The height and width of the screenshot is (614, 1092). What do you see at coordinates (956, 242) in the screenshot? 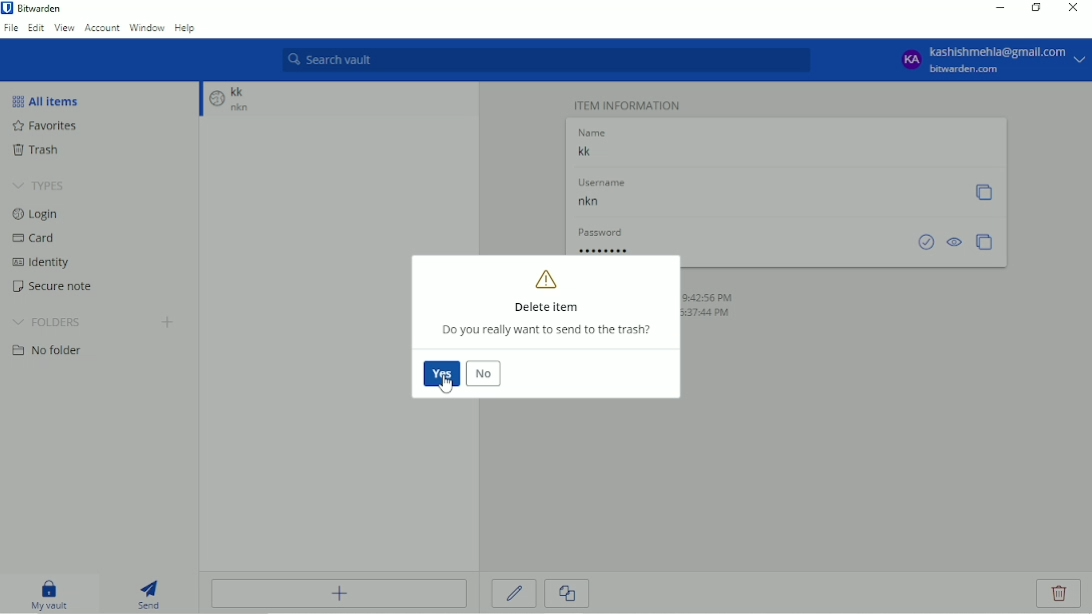
I see `Toggle visibility` at bounding box center [956, 242].